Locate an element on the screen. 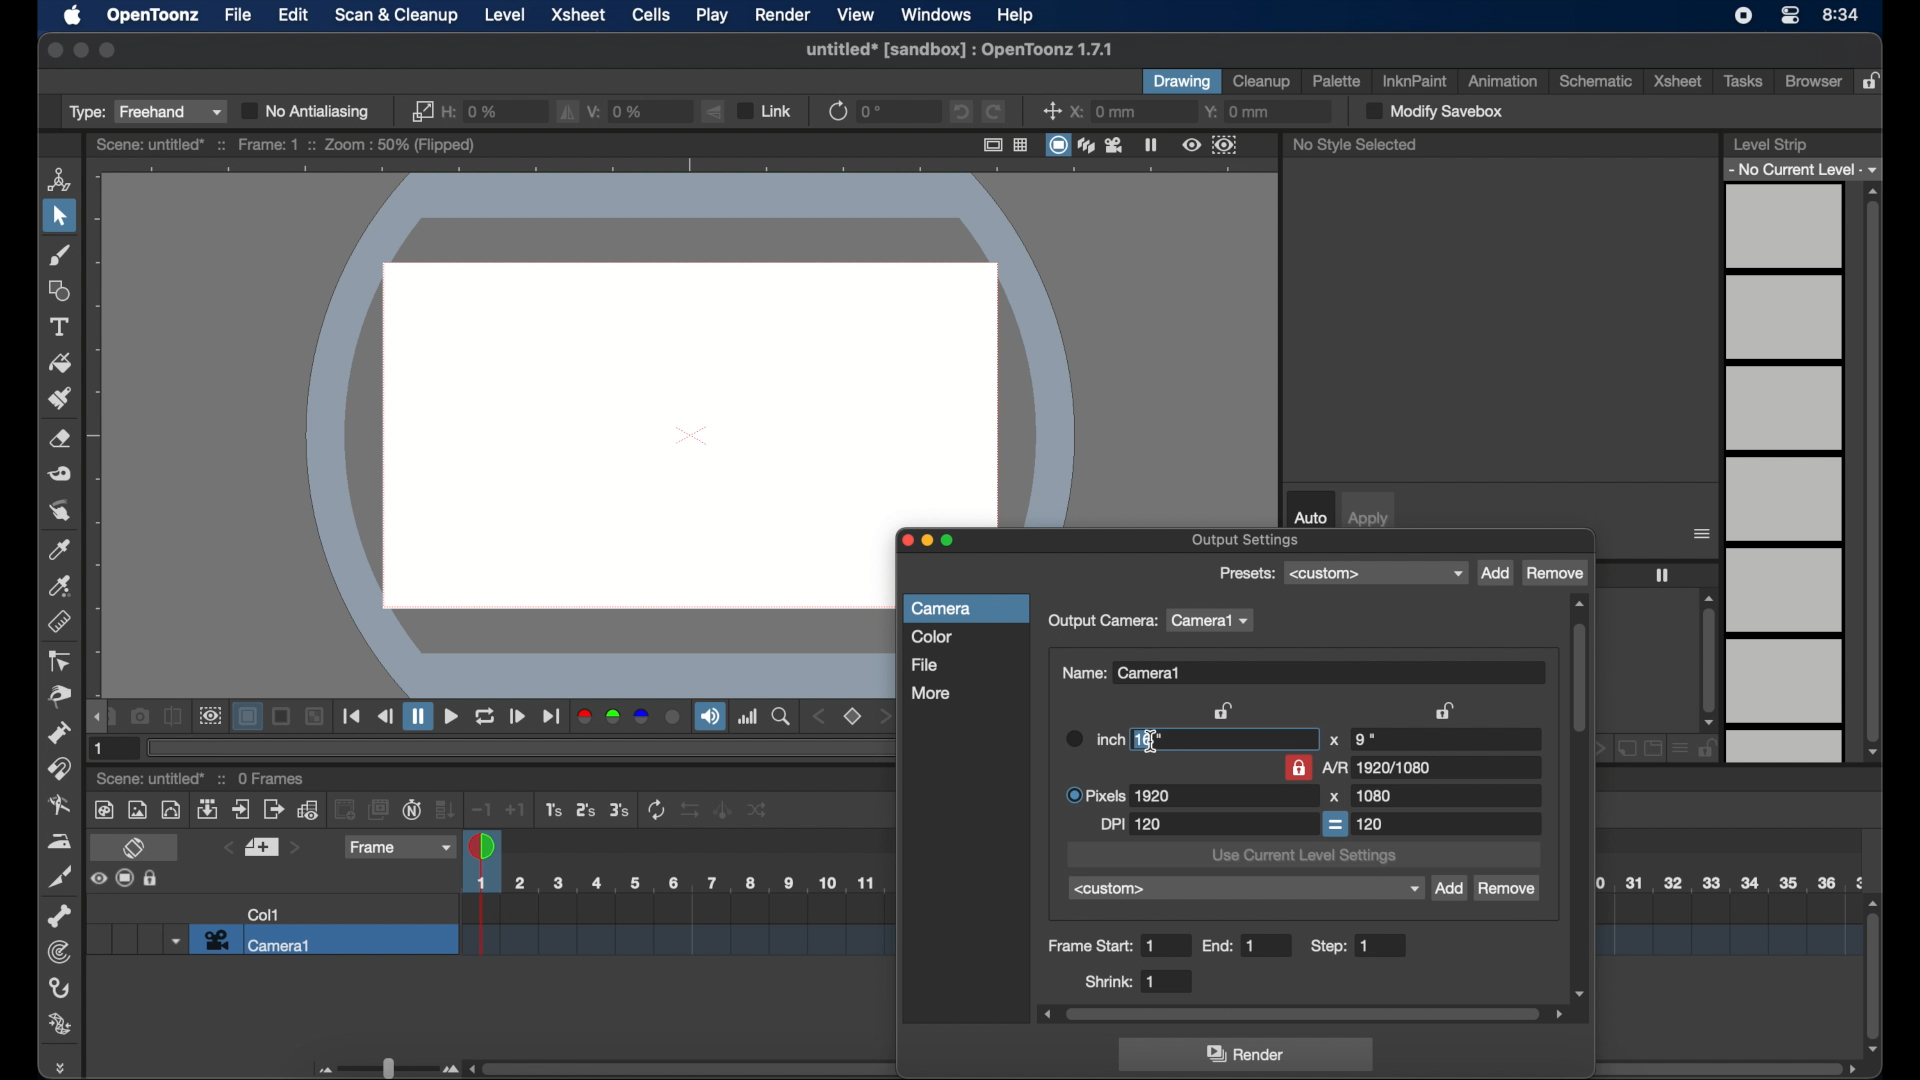 This screenshot has height=1080, width=1920. ruler tool is located at coordinates (59, 620).